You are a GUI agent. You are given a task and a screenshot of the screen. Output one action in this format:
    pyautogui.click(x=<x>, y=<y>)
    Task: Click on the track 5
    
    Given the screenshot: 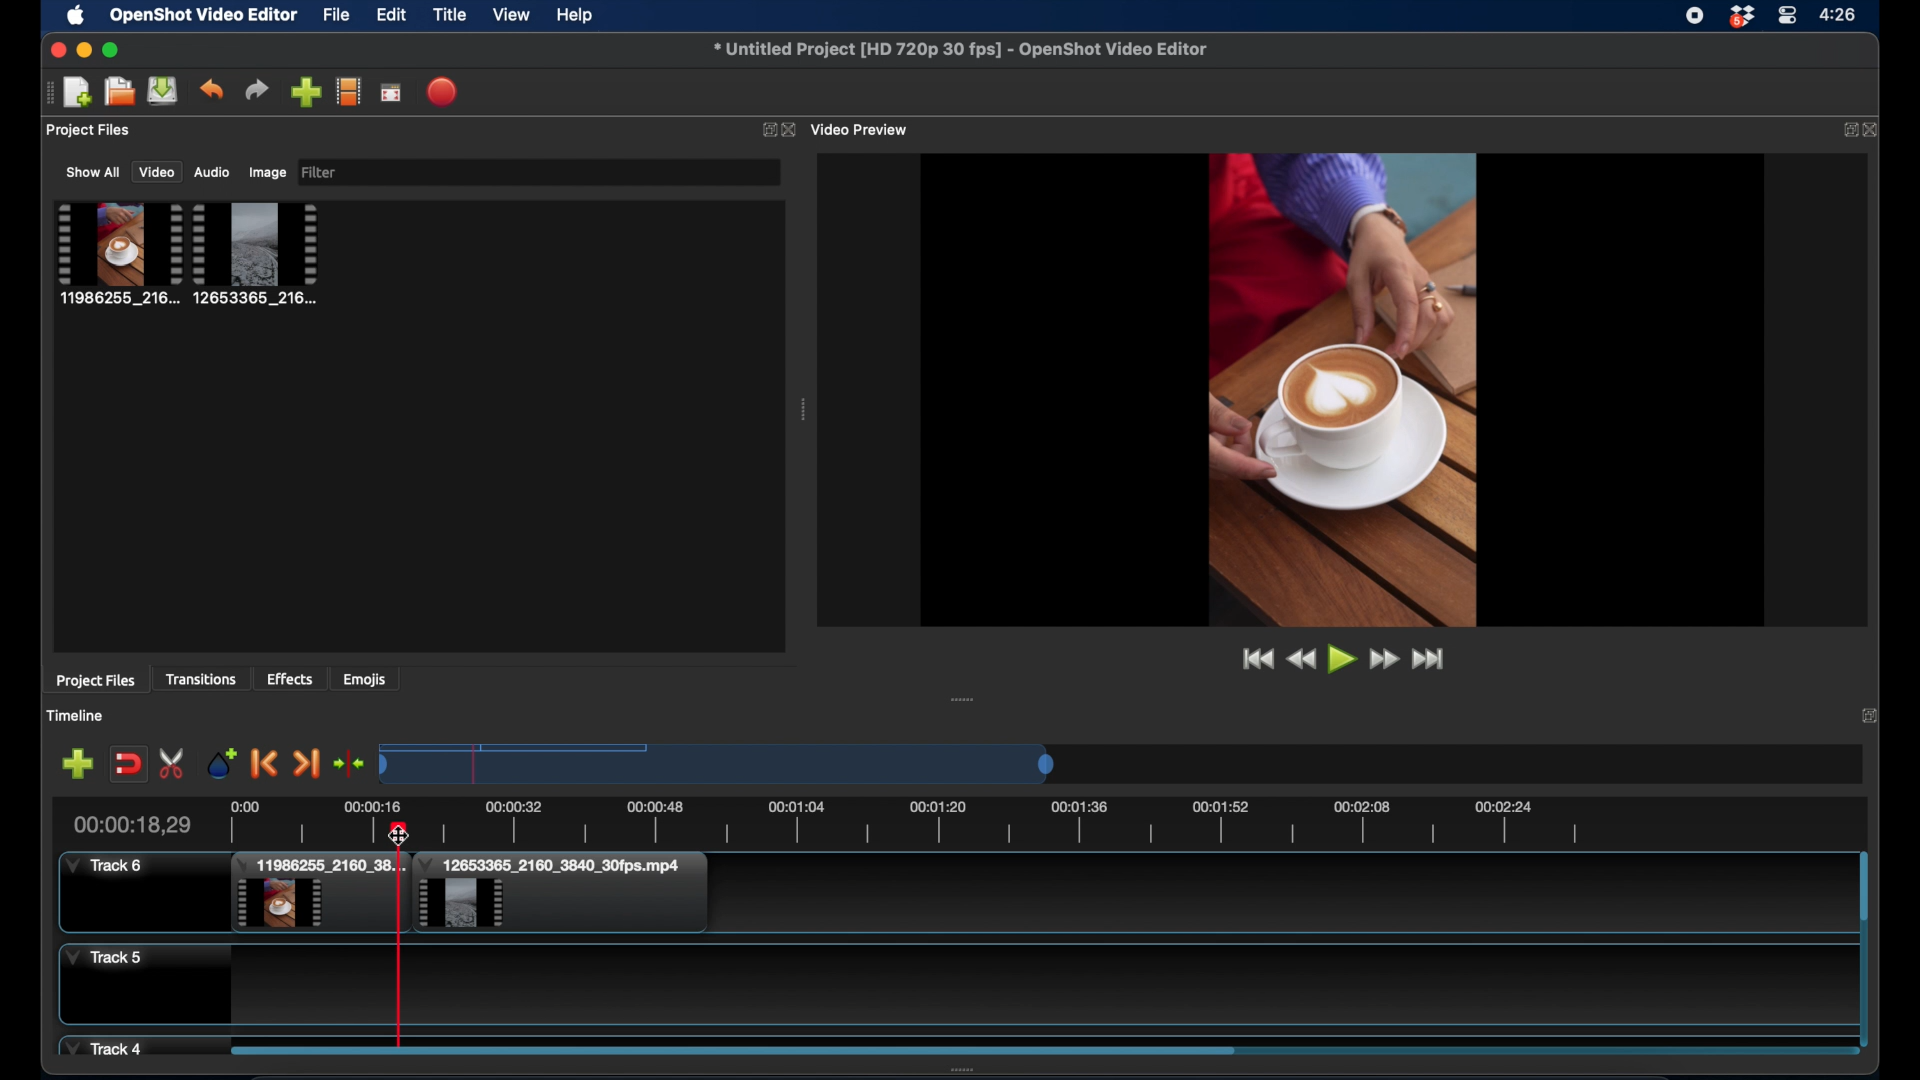 What is the action you would take?
    pyautogui.click(x=104, y=958)
    